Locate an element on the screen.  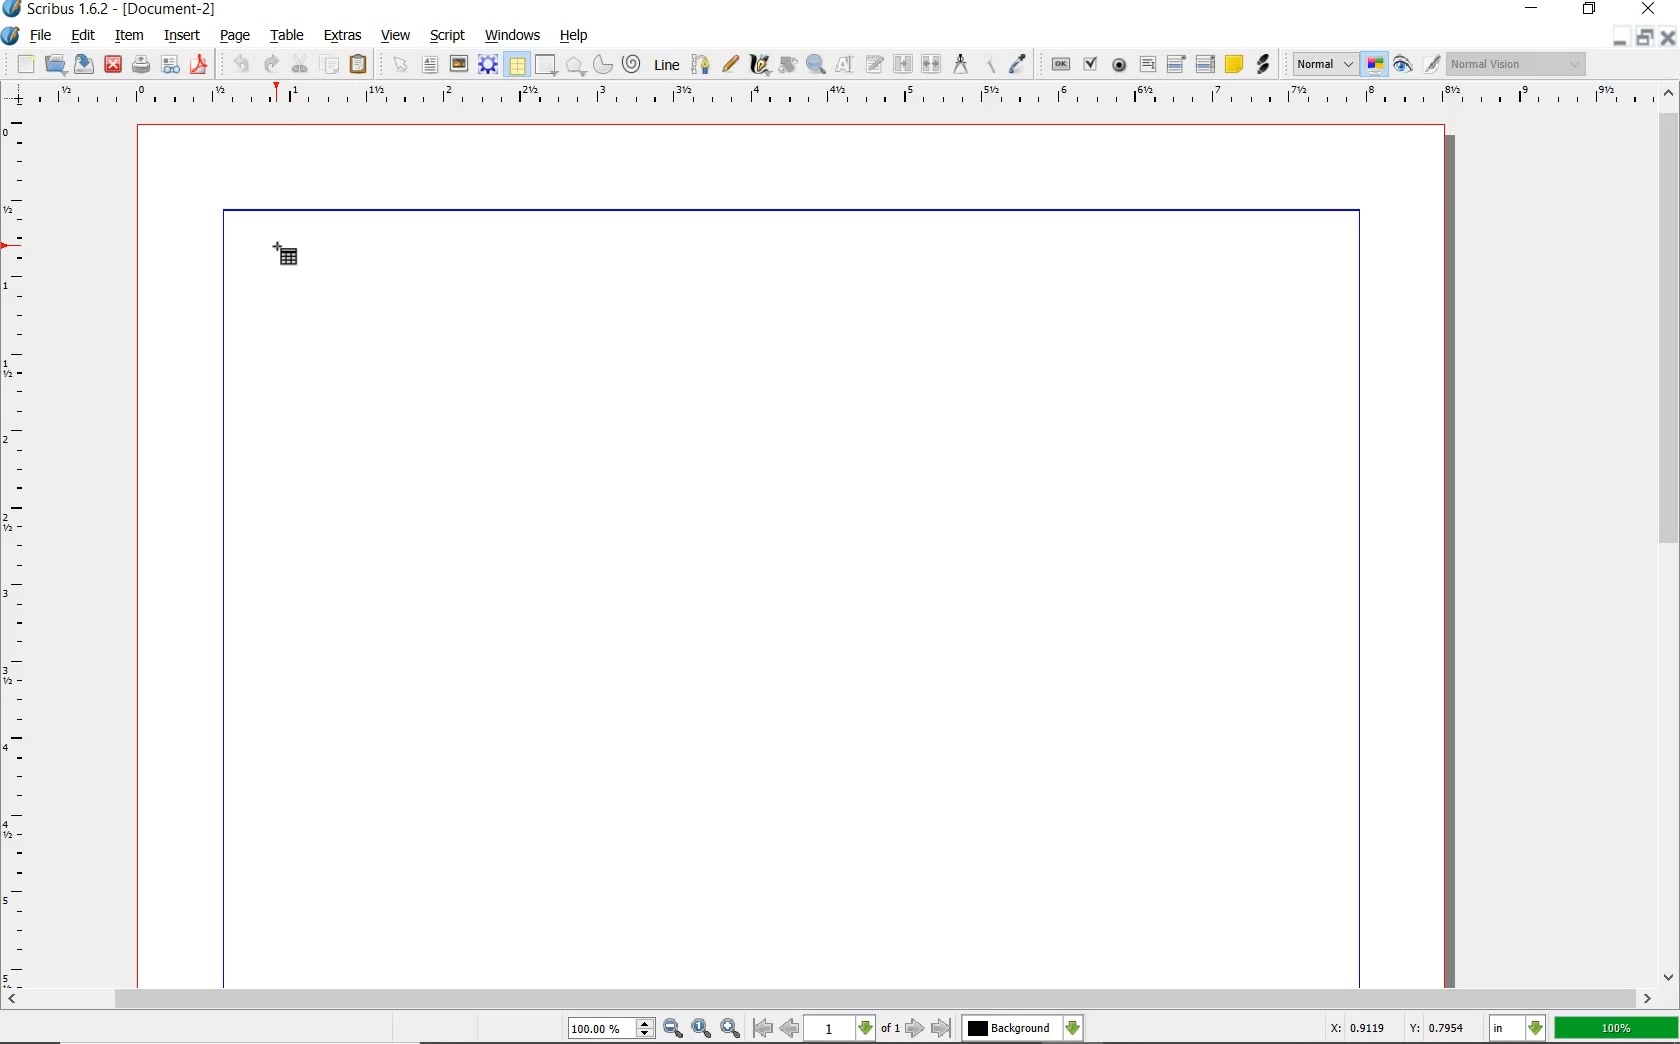
zoom in is located at coordinates (729, 1029).